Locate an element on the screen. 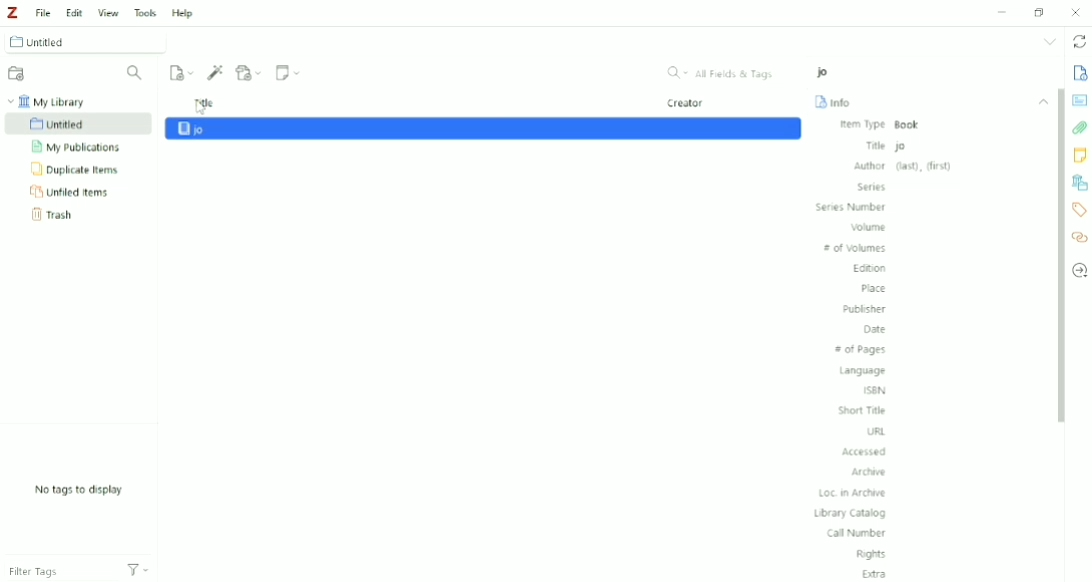  My Library is located at coordinates (51, 101).